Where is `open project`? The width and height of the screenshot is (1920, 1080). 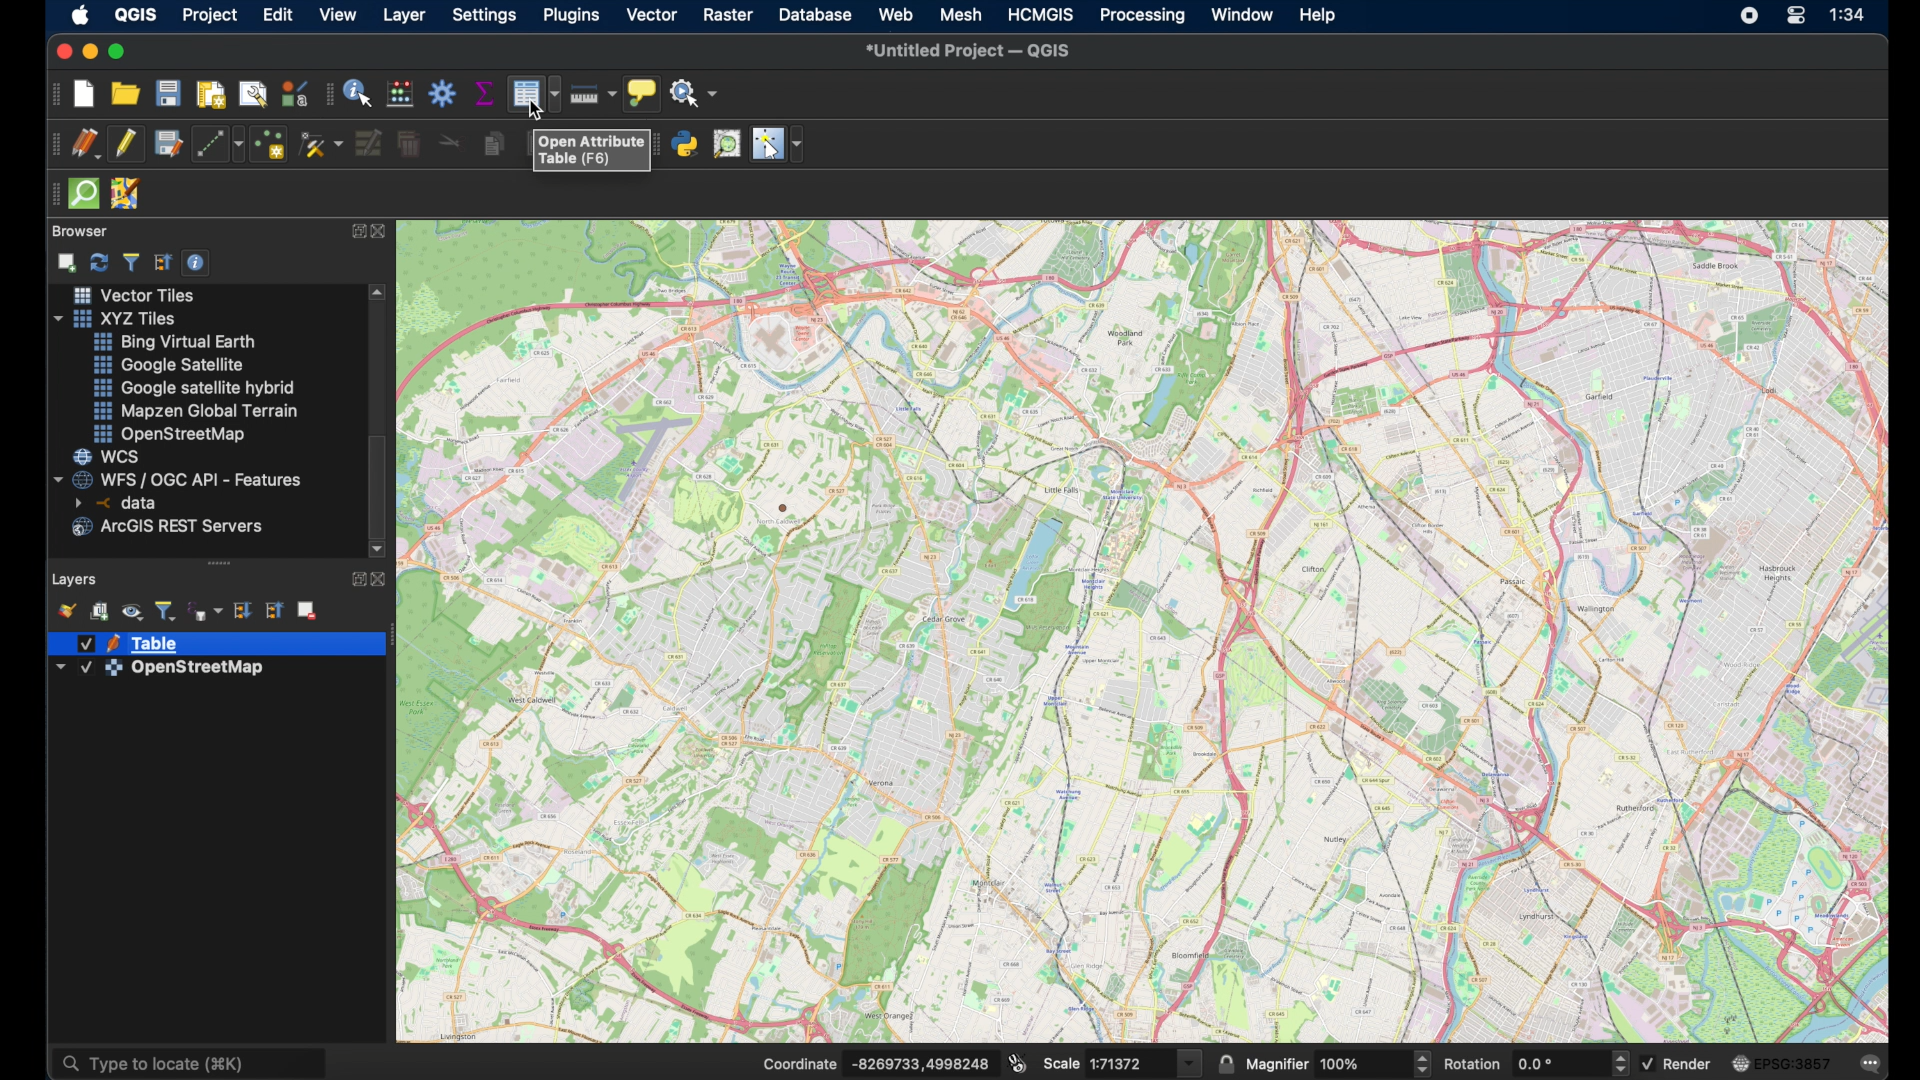
open project is located at coordinates (123, 91).